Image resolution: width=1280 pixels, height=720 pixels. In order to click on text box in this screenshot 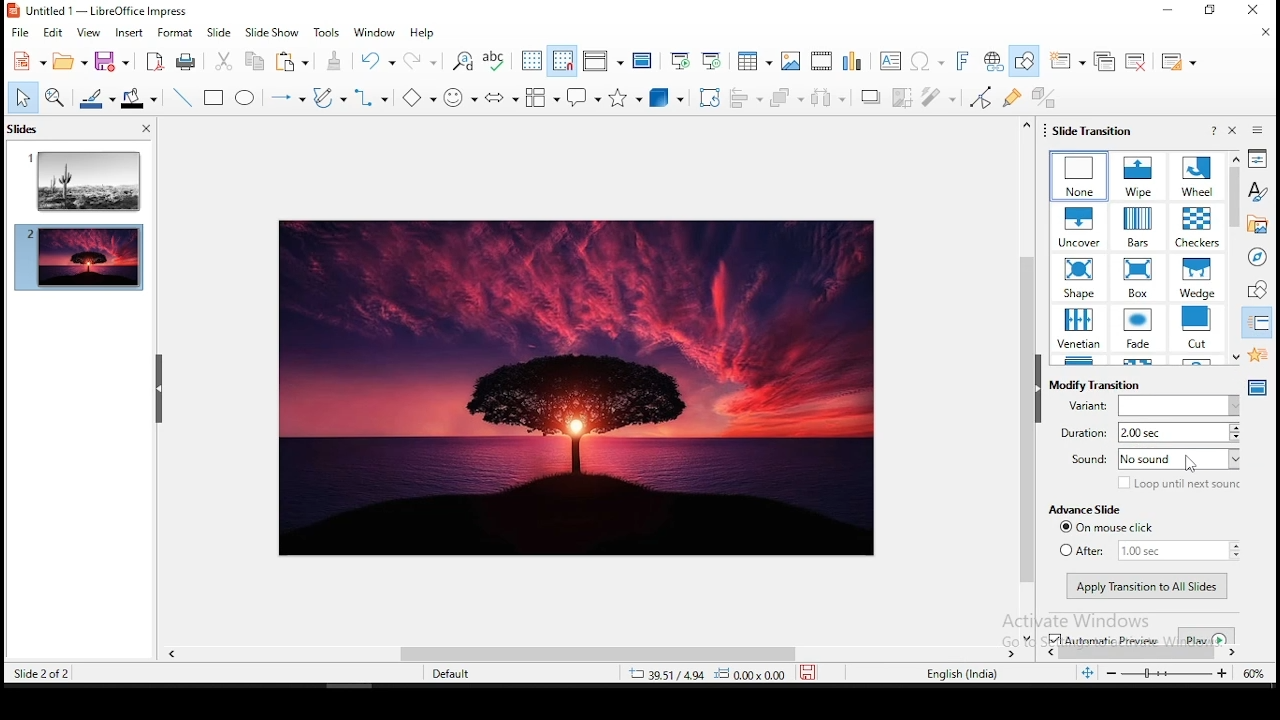, I will do `click(890, 61)`.